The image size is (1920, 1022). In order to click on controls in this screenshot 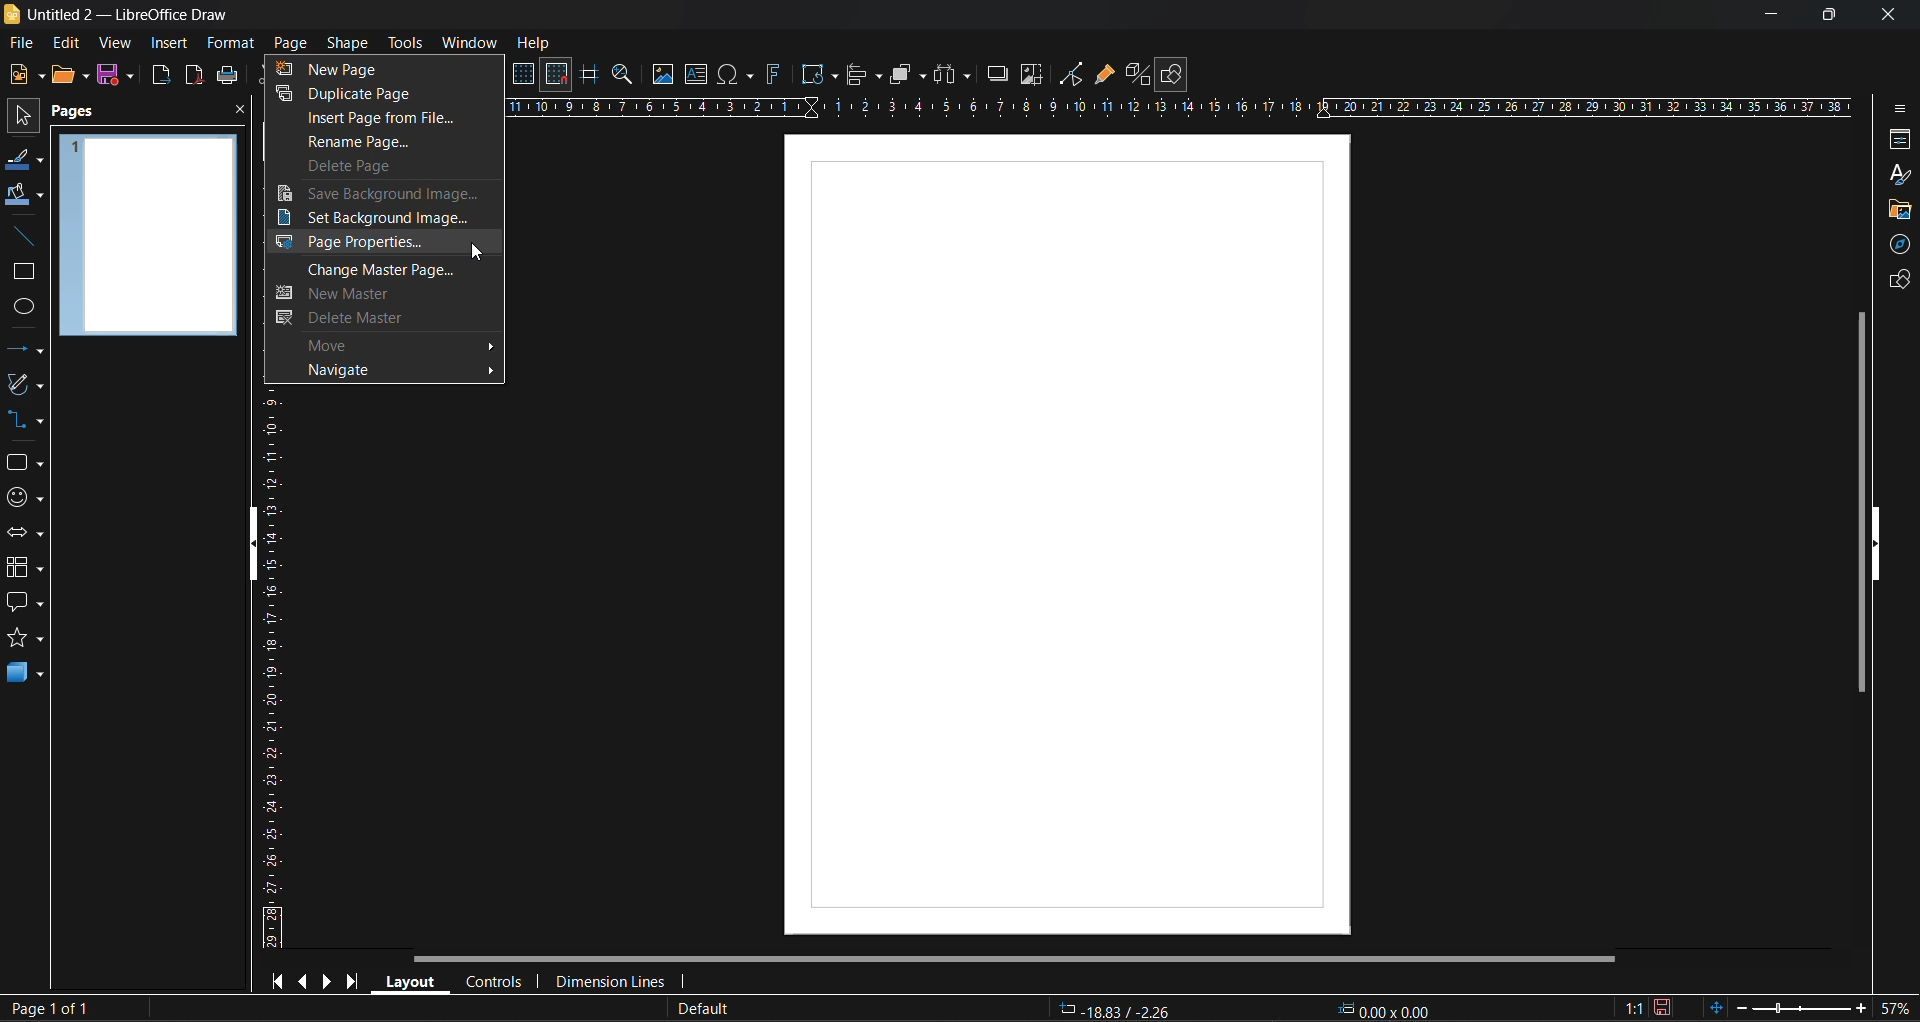, I will do `click(497, 982)`.